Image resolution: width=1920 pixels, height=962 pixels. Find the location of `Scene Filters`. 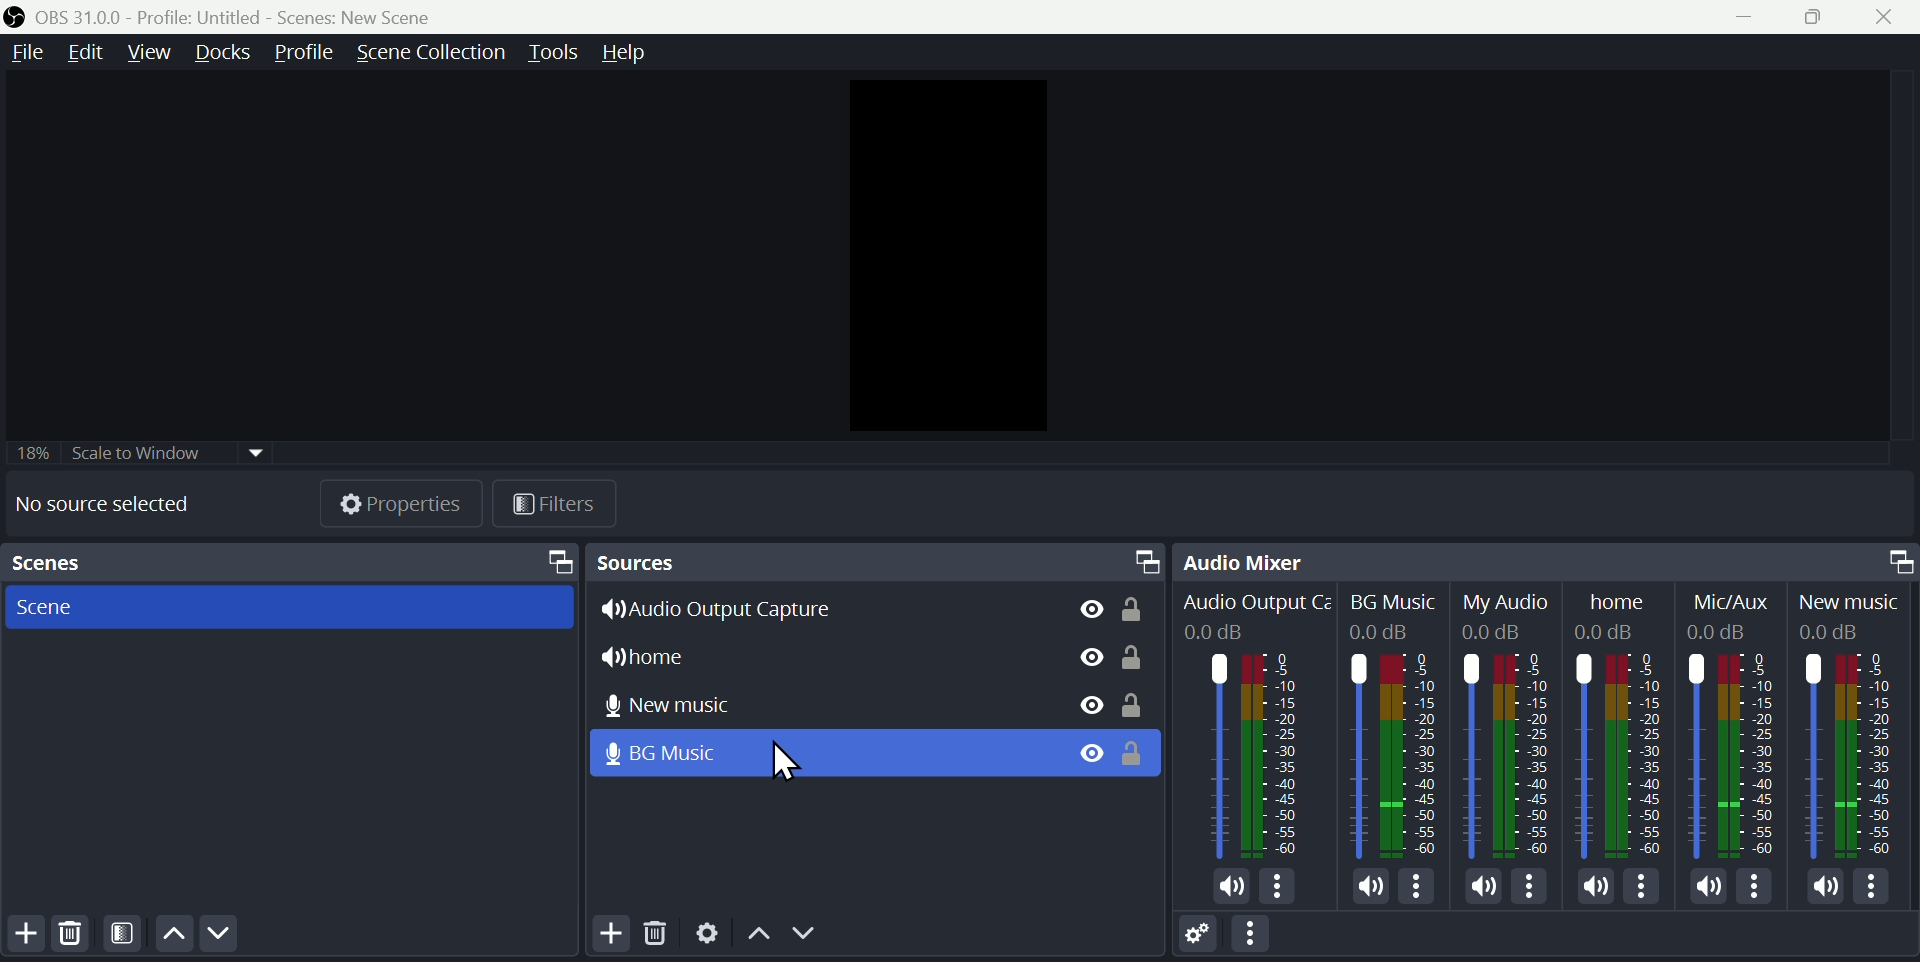

Scene Filters is located at coordinates (129, 935).